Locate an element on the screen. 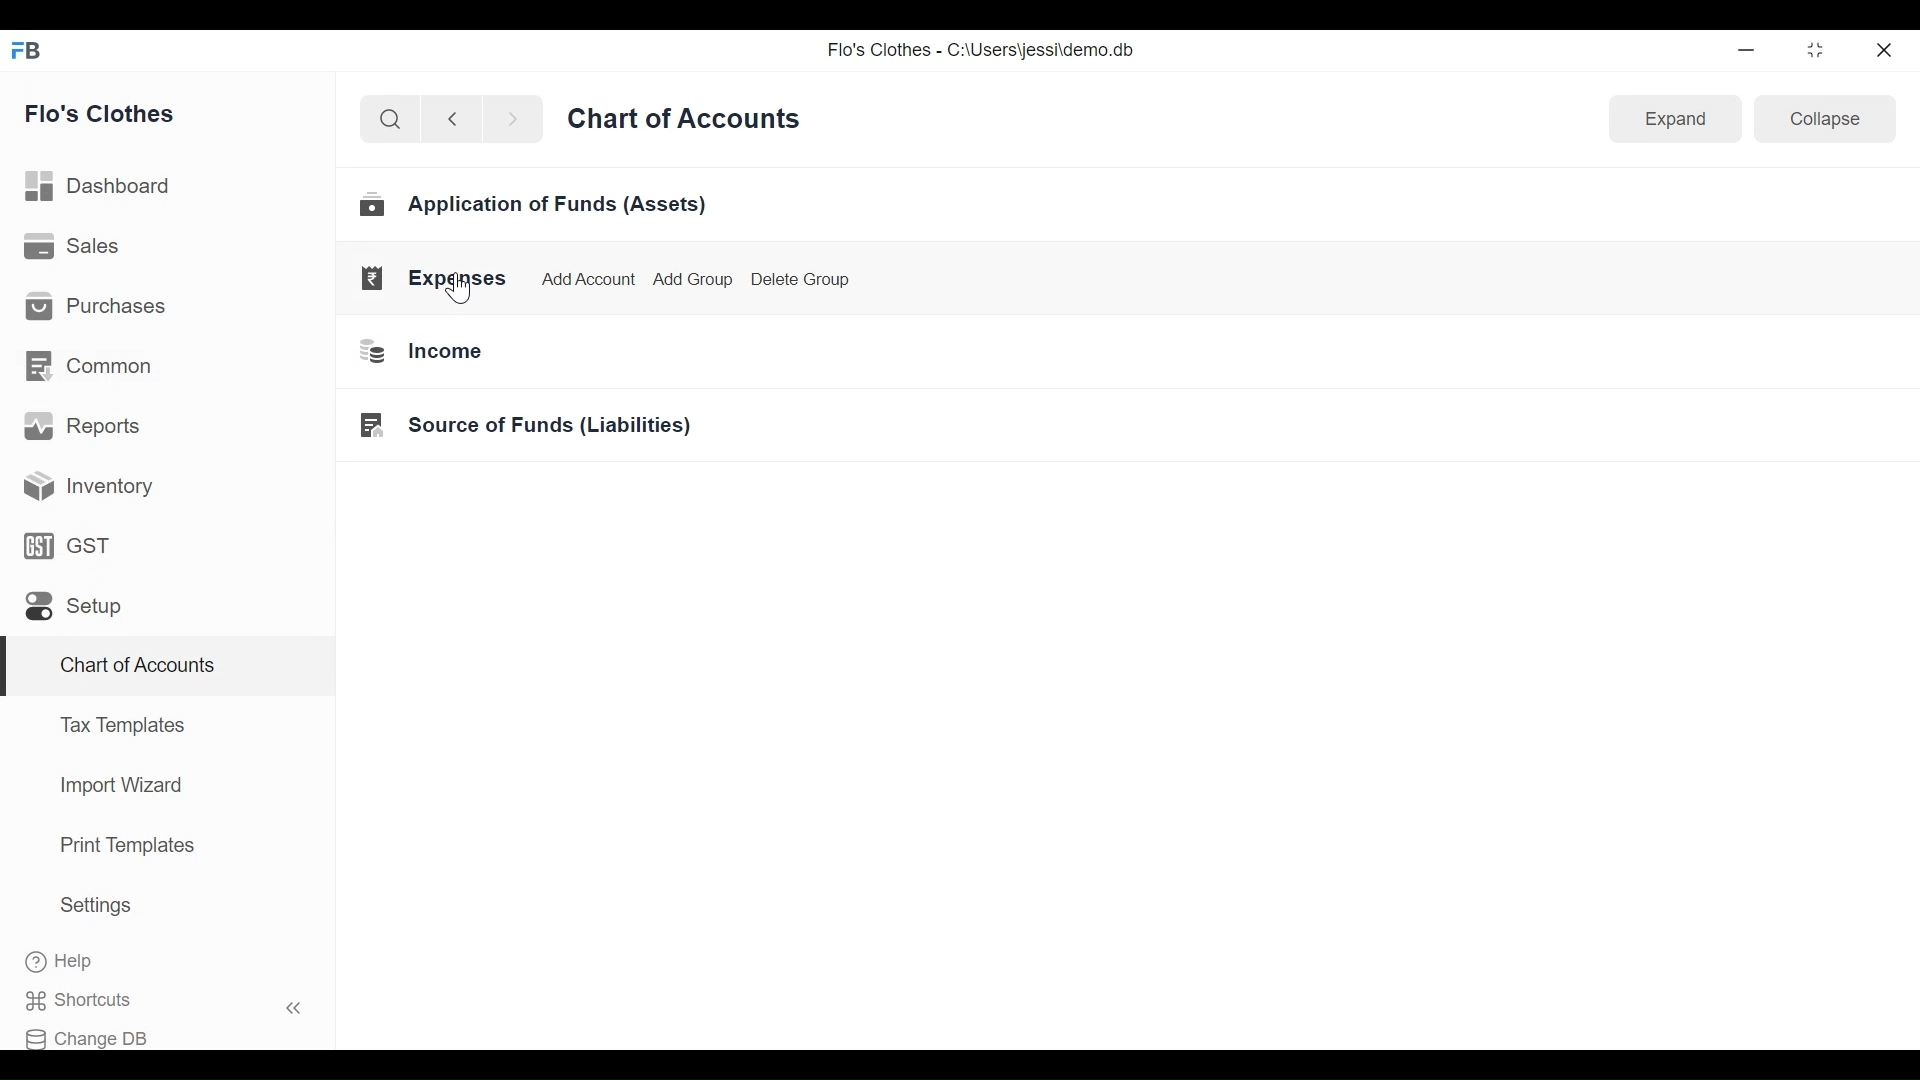  Source of Funds (Liabilities) is located at coordinates (530, 428).